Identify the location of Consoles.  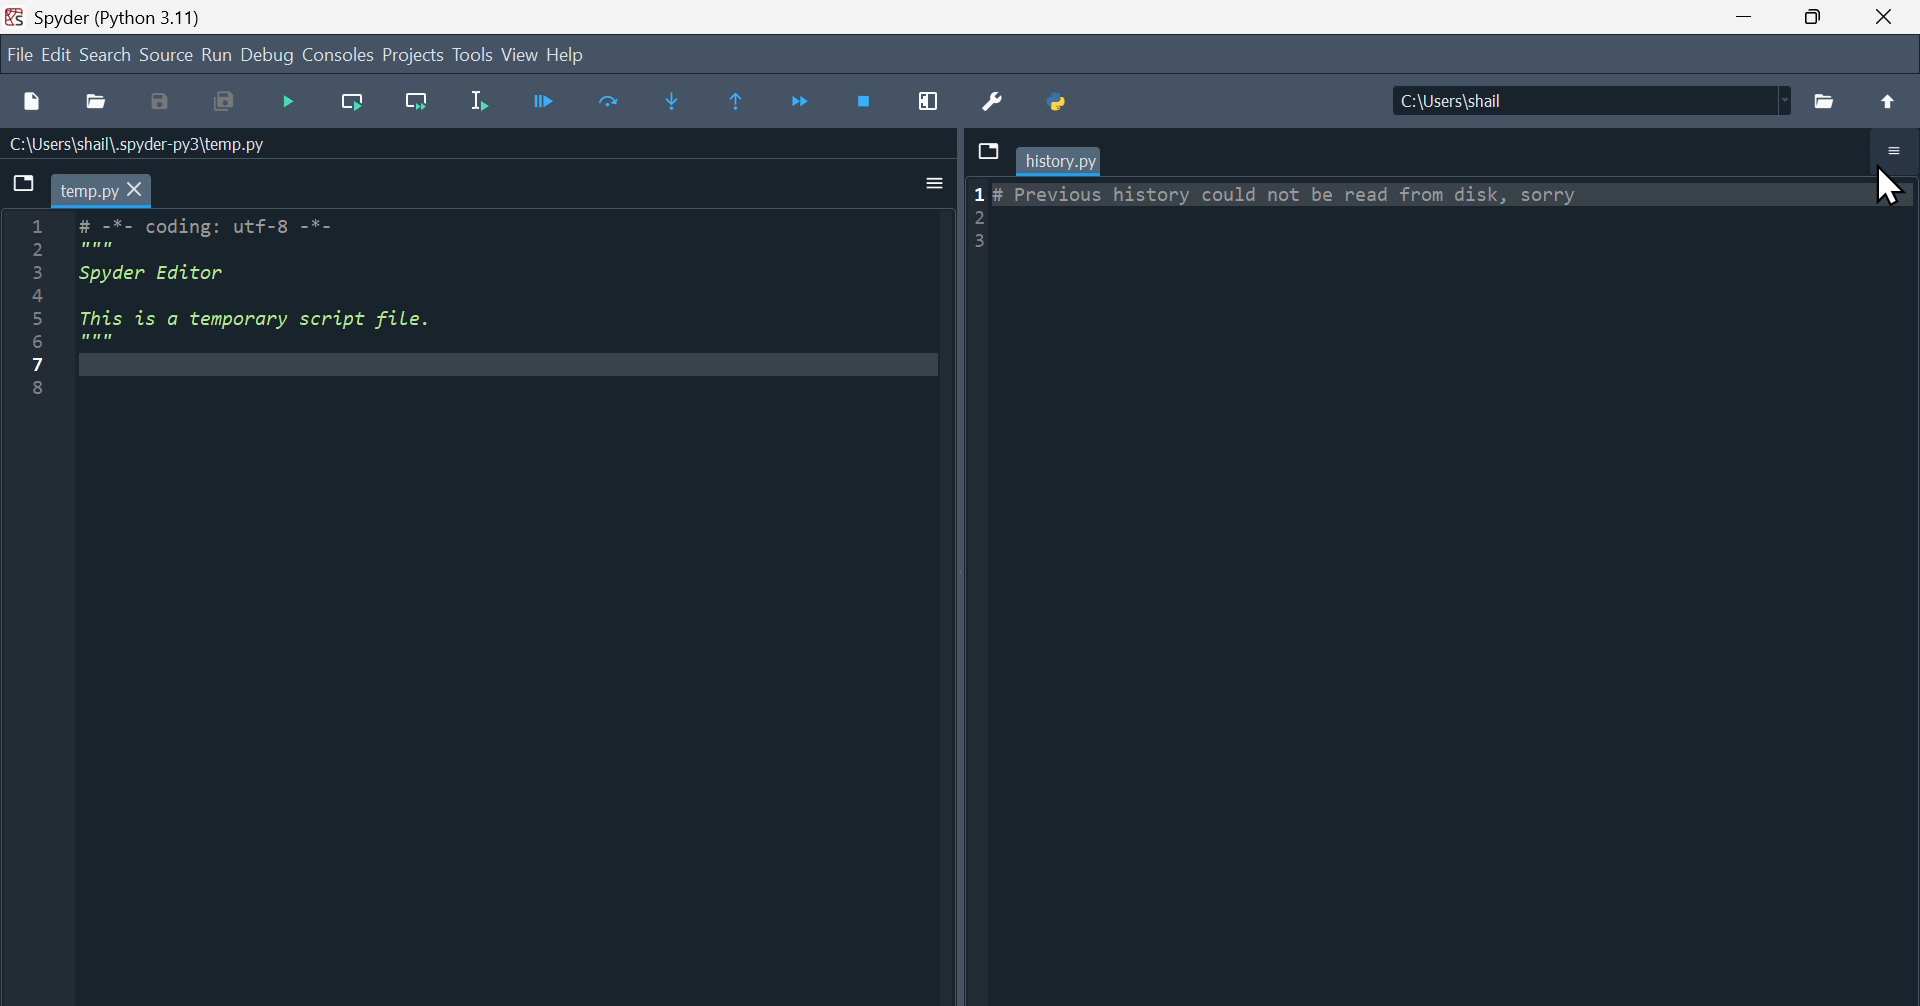
(339, 56).